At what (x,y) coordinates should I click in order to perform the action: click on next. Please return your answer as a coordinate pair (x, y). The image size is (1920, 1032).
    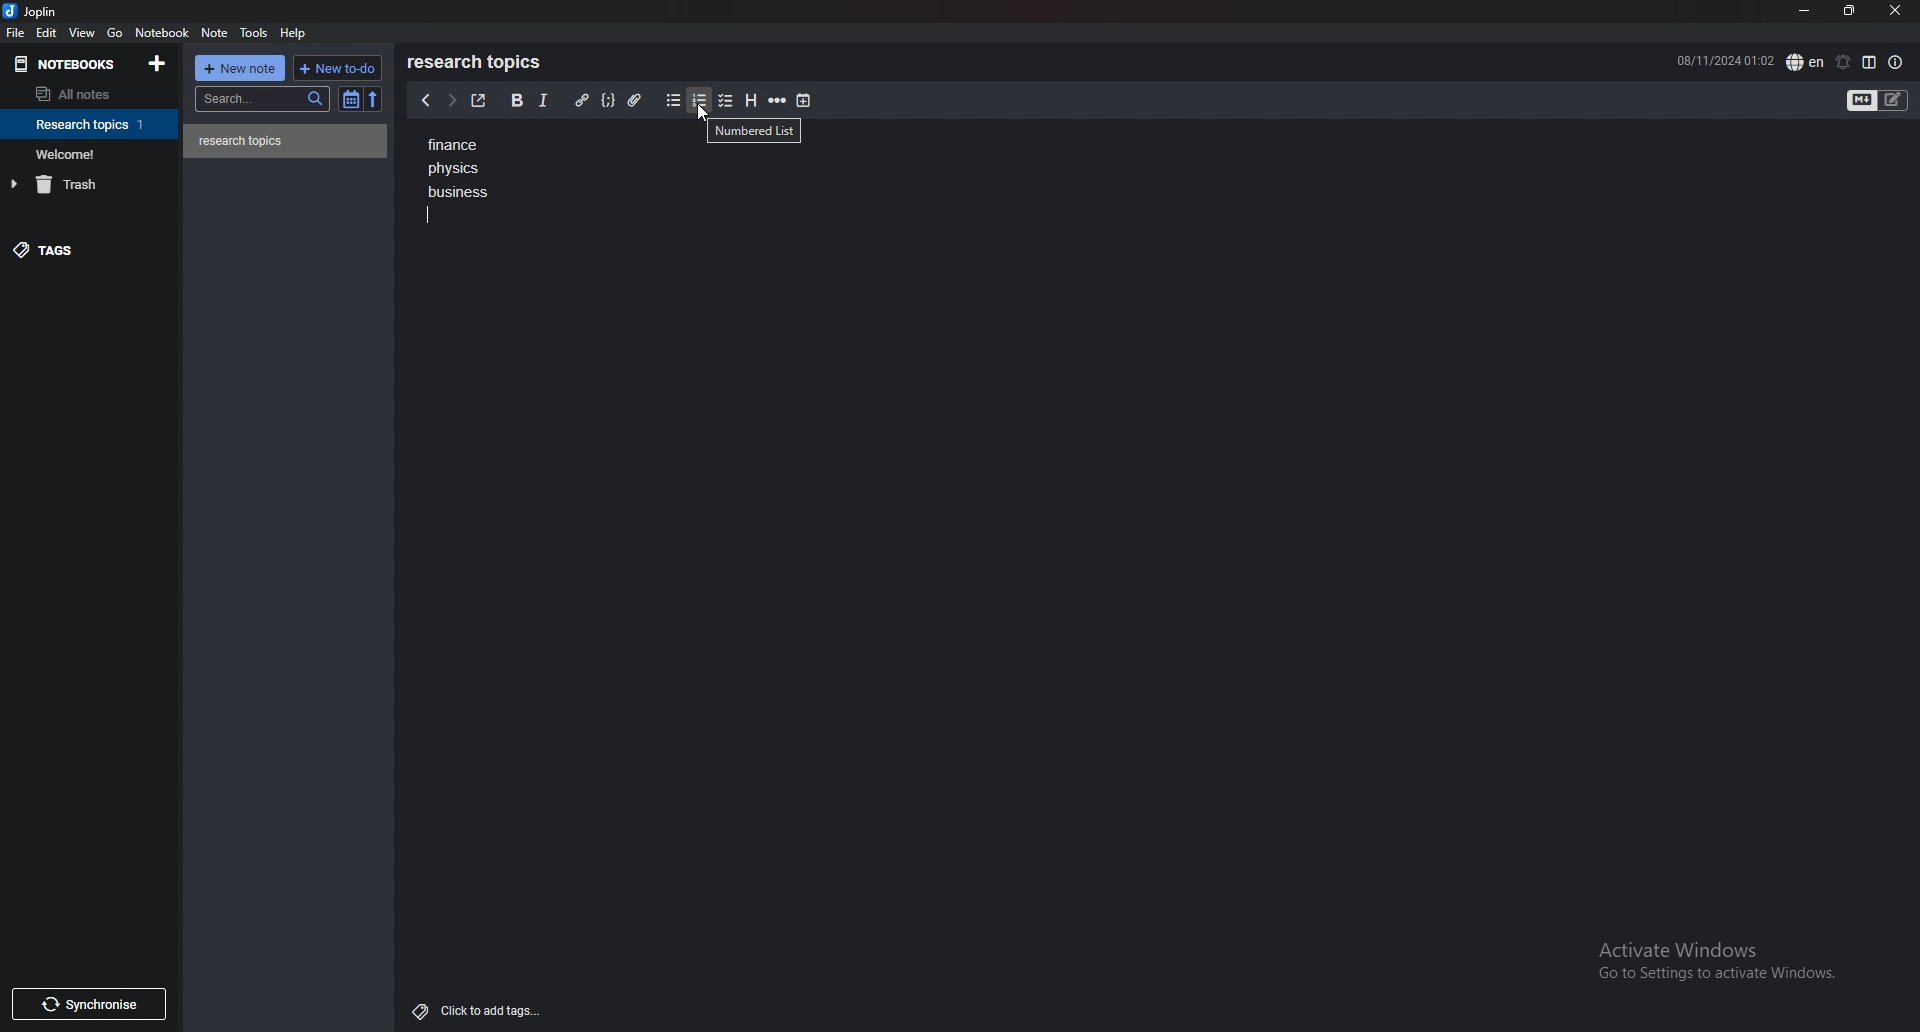
    Looking at the image, I should click on (449, 102).